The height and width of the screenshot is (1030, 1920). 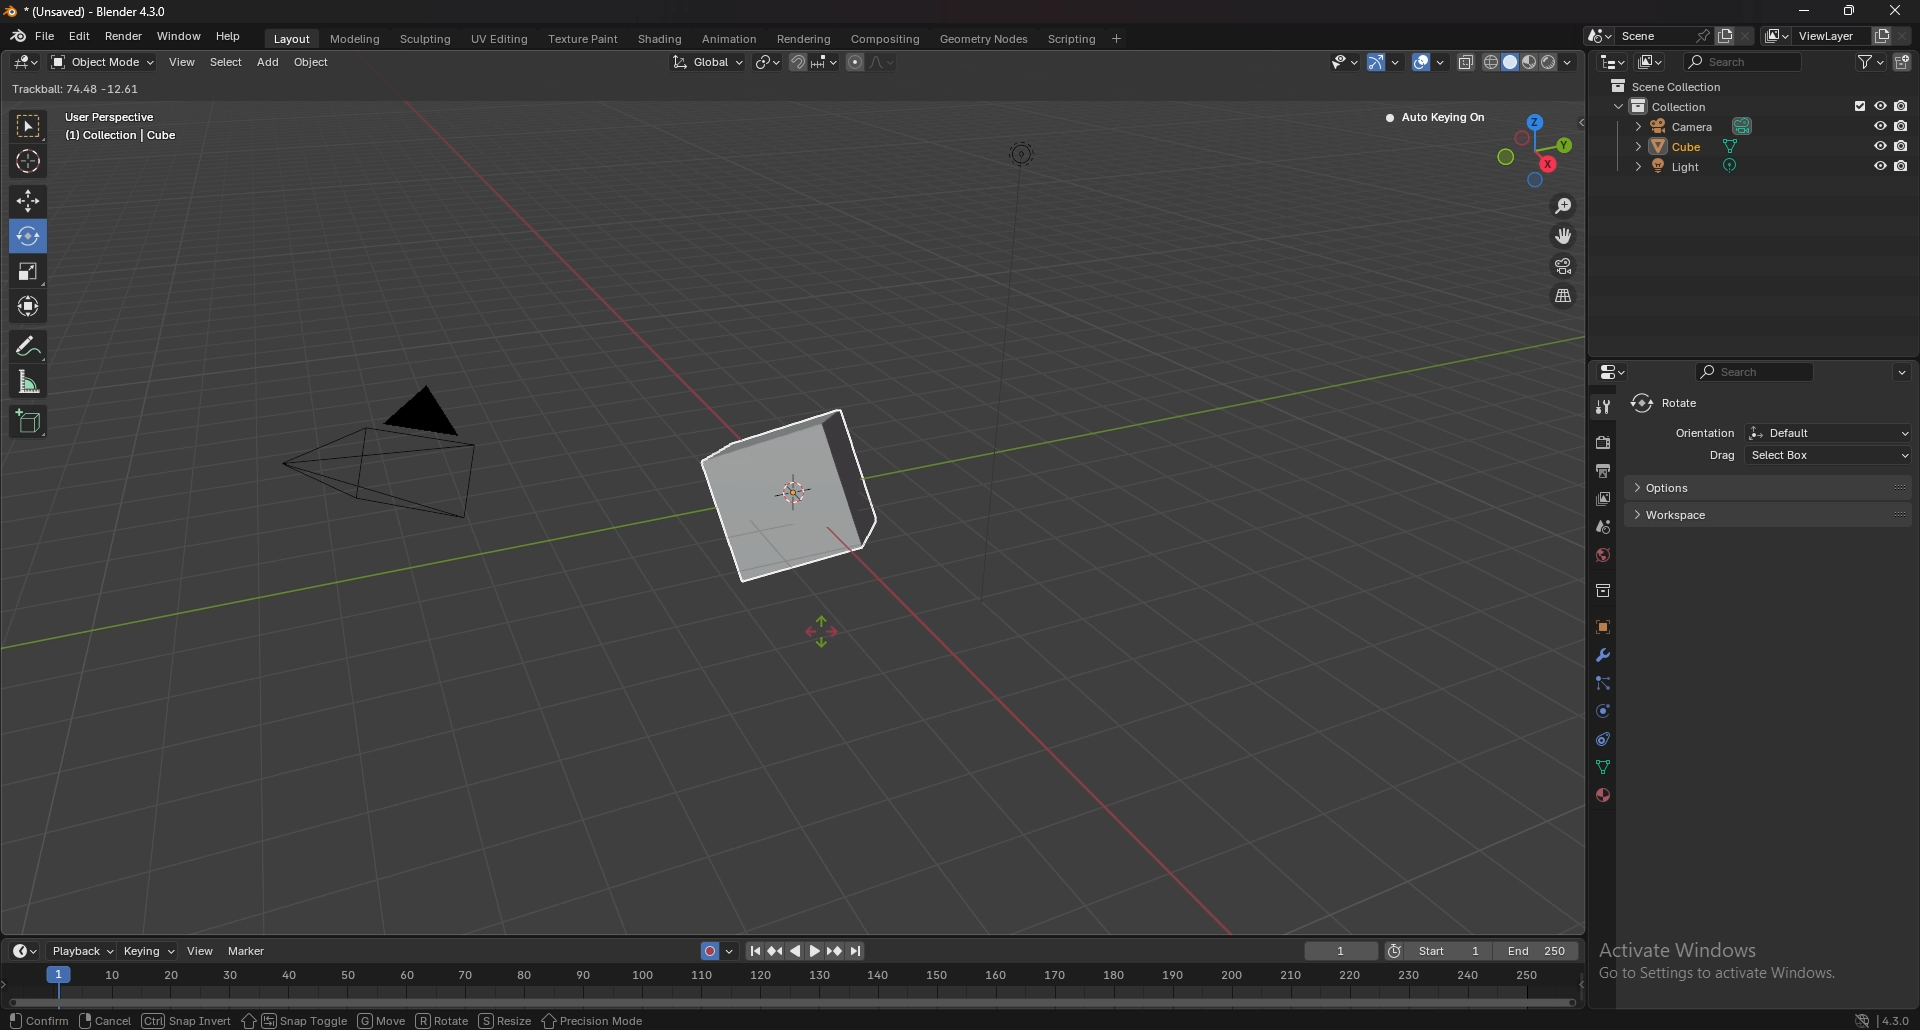 What do you see at coordinates (500, 39) in the screenshot?
I see `uv editing` at bounding box center [500, 39].